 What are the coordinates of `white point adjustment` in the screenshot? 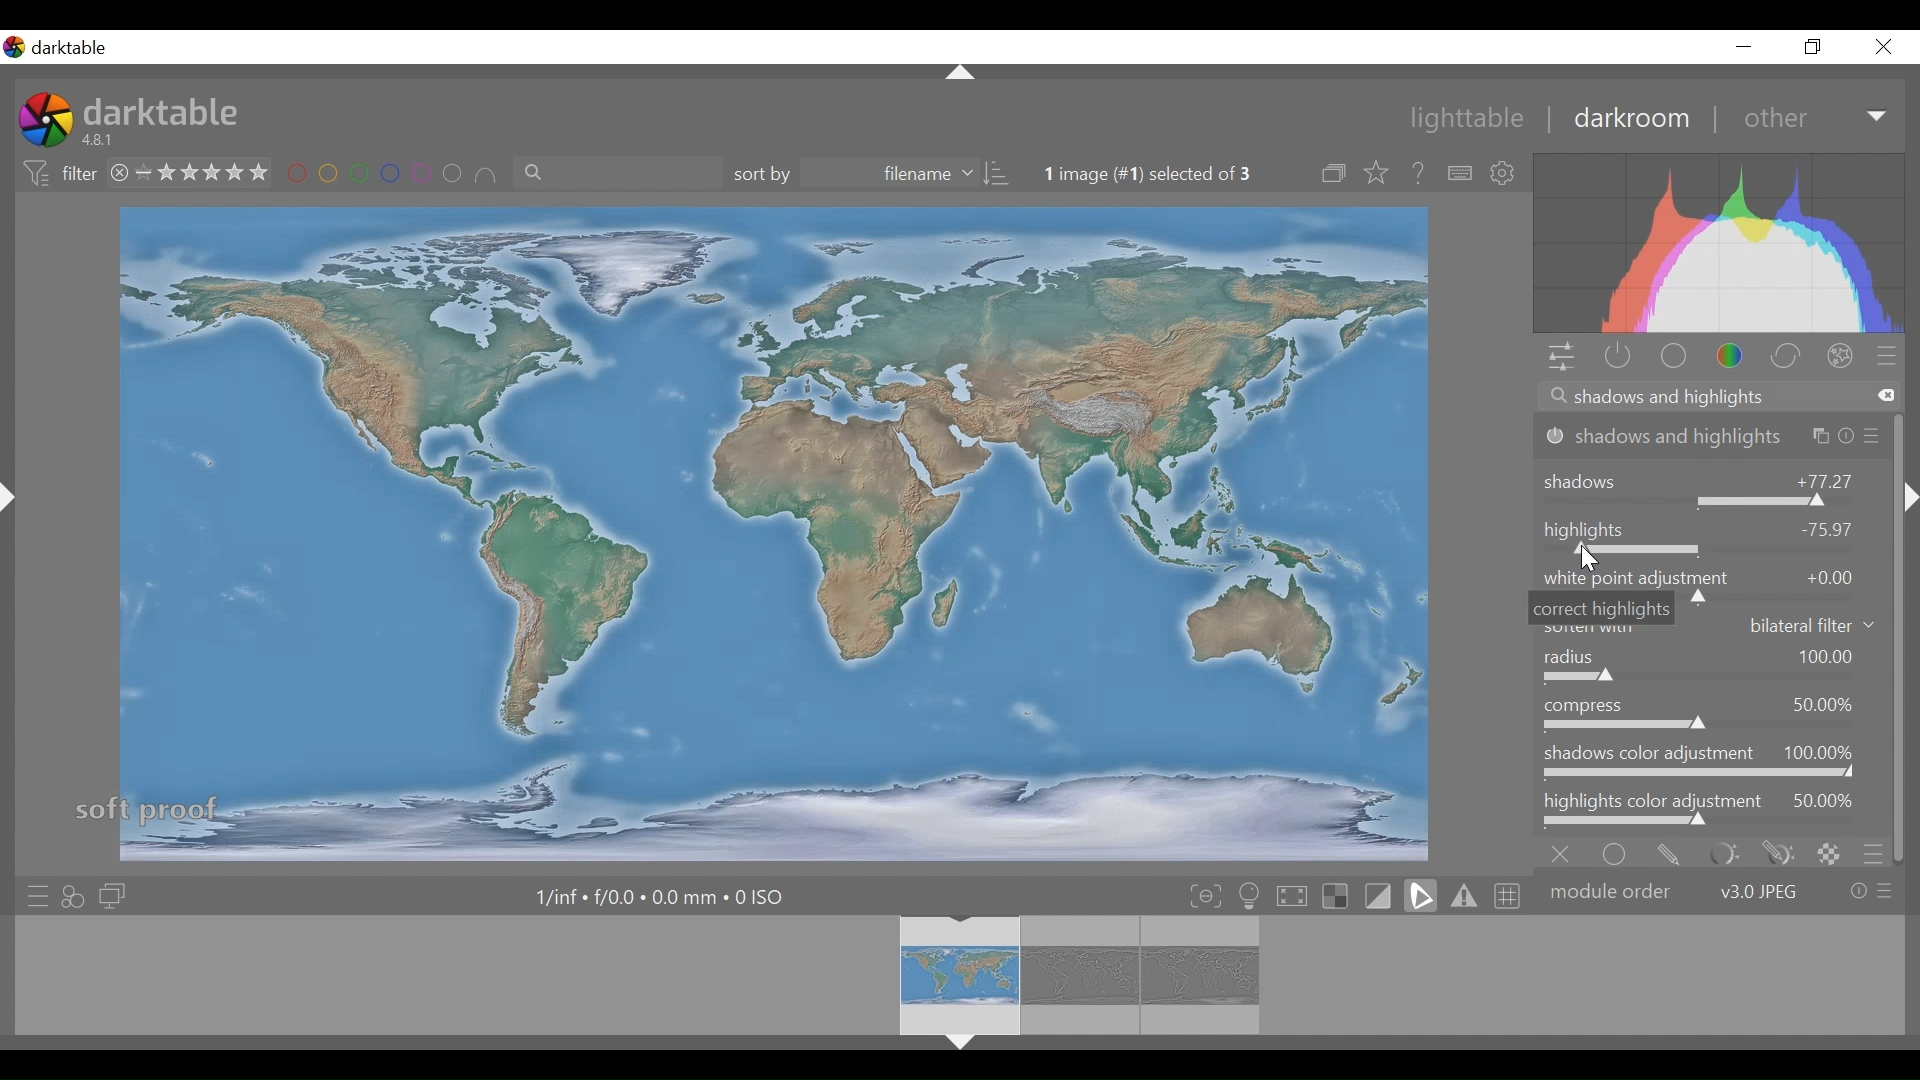 It's located at (1711, 577).